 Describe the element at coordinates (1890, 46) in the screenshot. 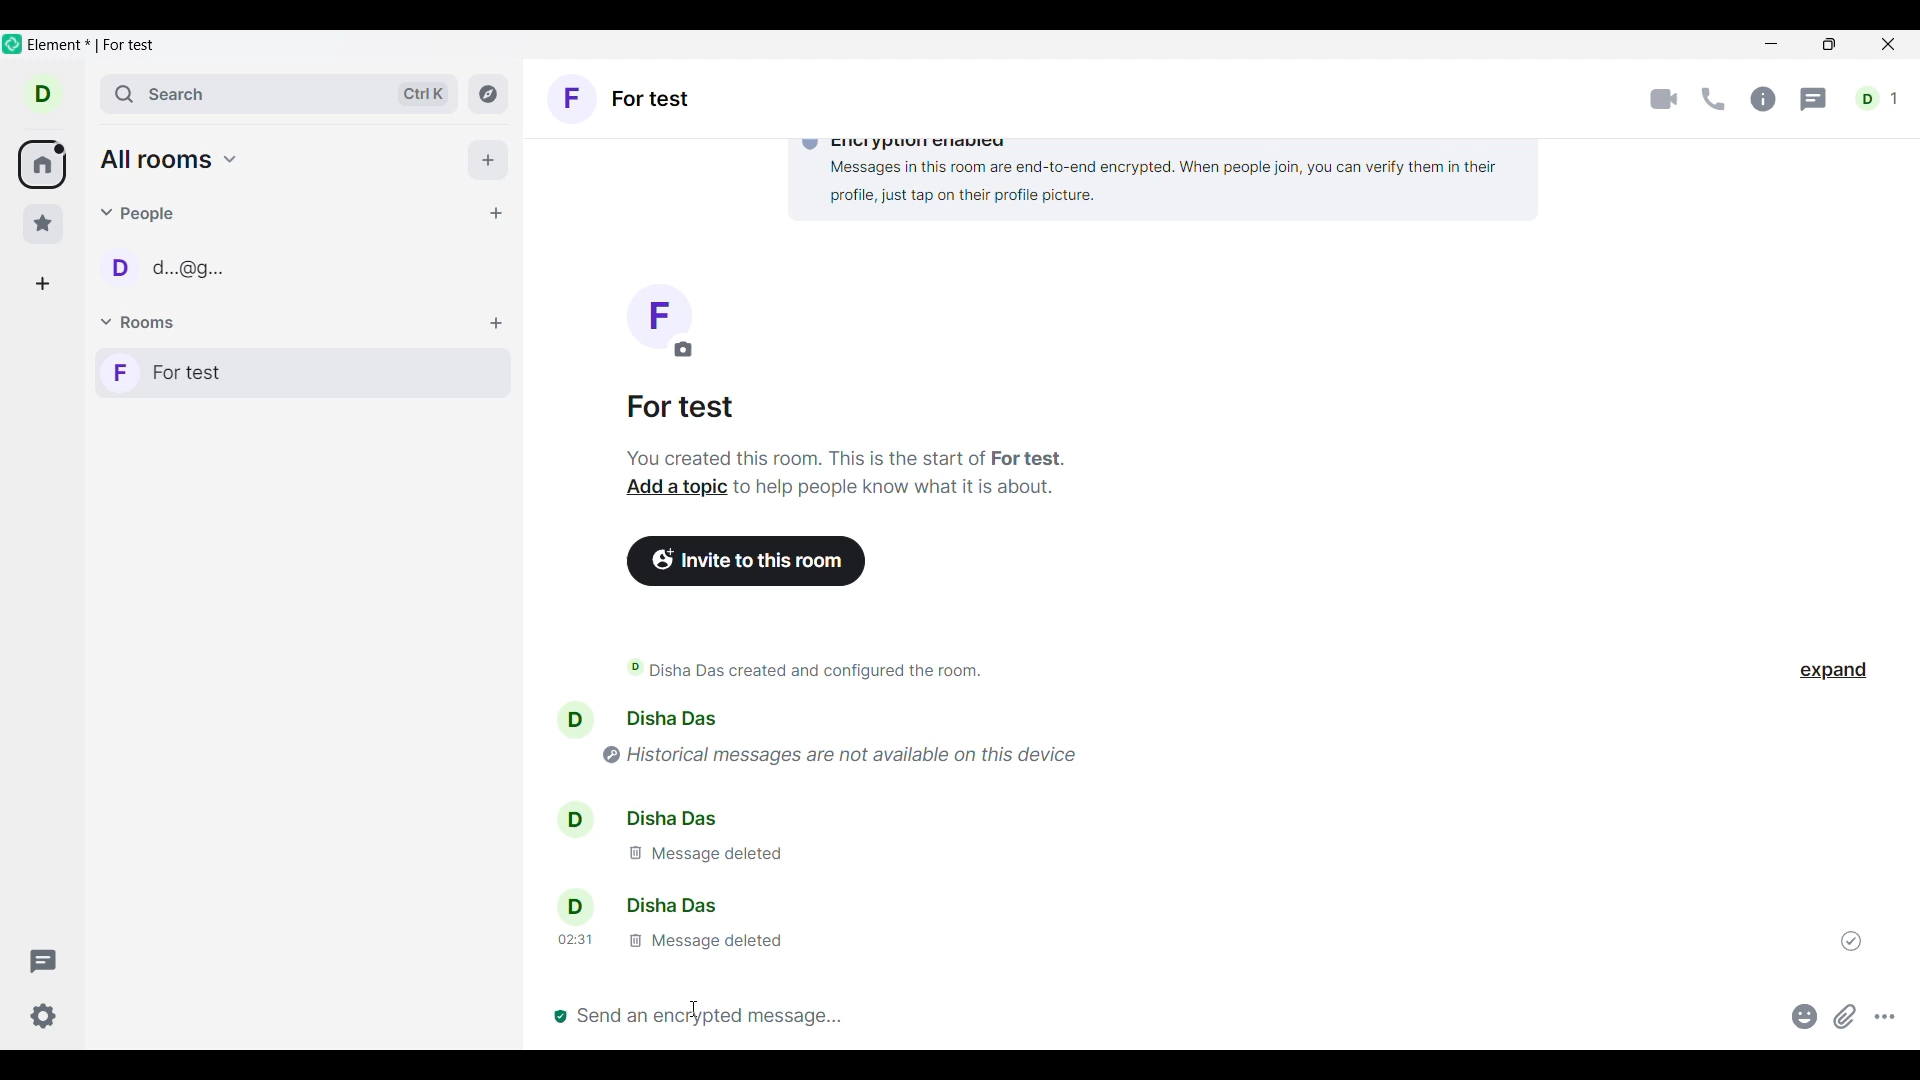

I see `Close interface` at that location.